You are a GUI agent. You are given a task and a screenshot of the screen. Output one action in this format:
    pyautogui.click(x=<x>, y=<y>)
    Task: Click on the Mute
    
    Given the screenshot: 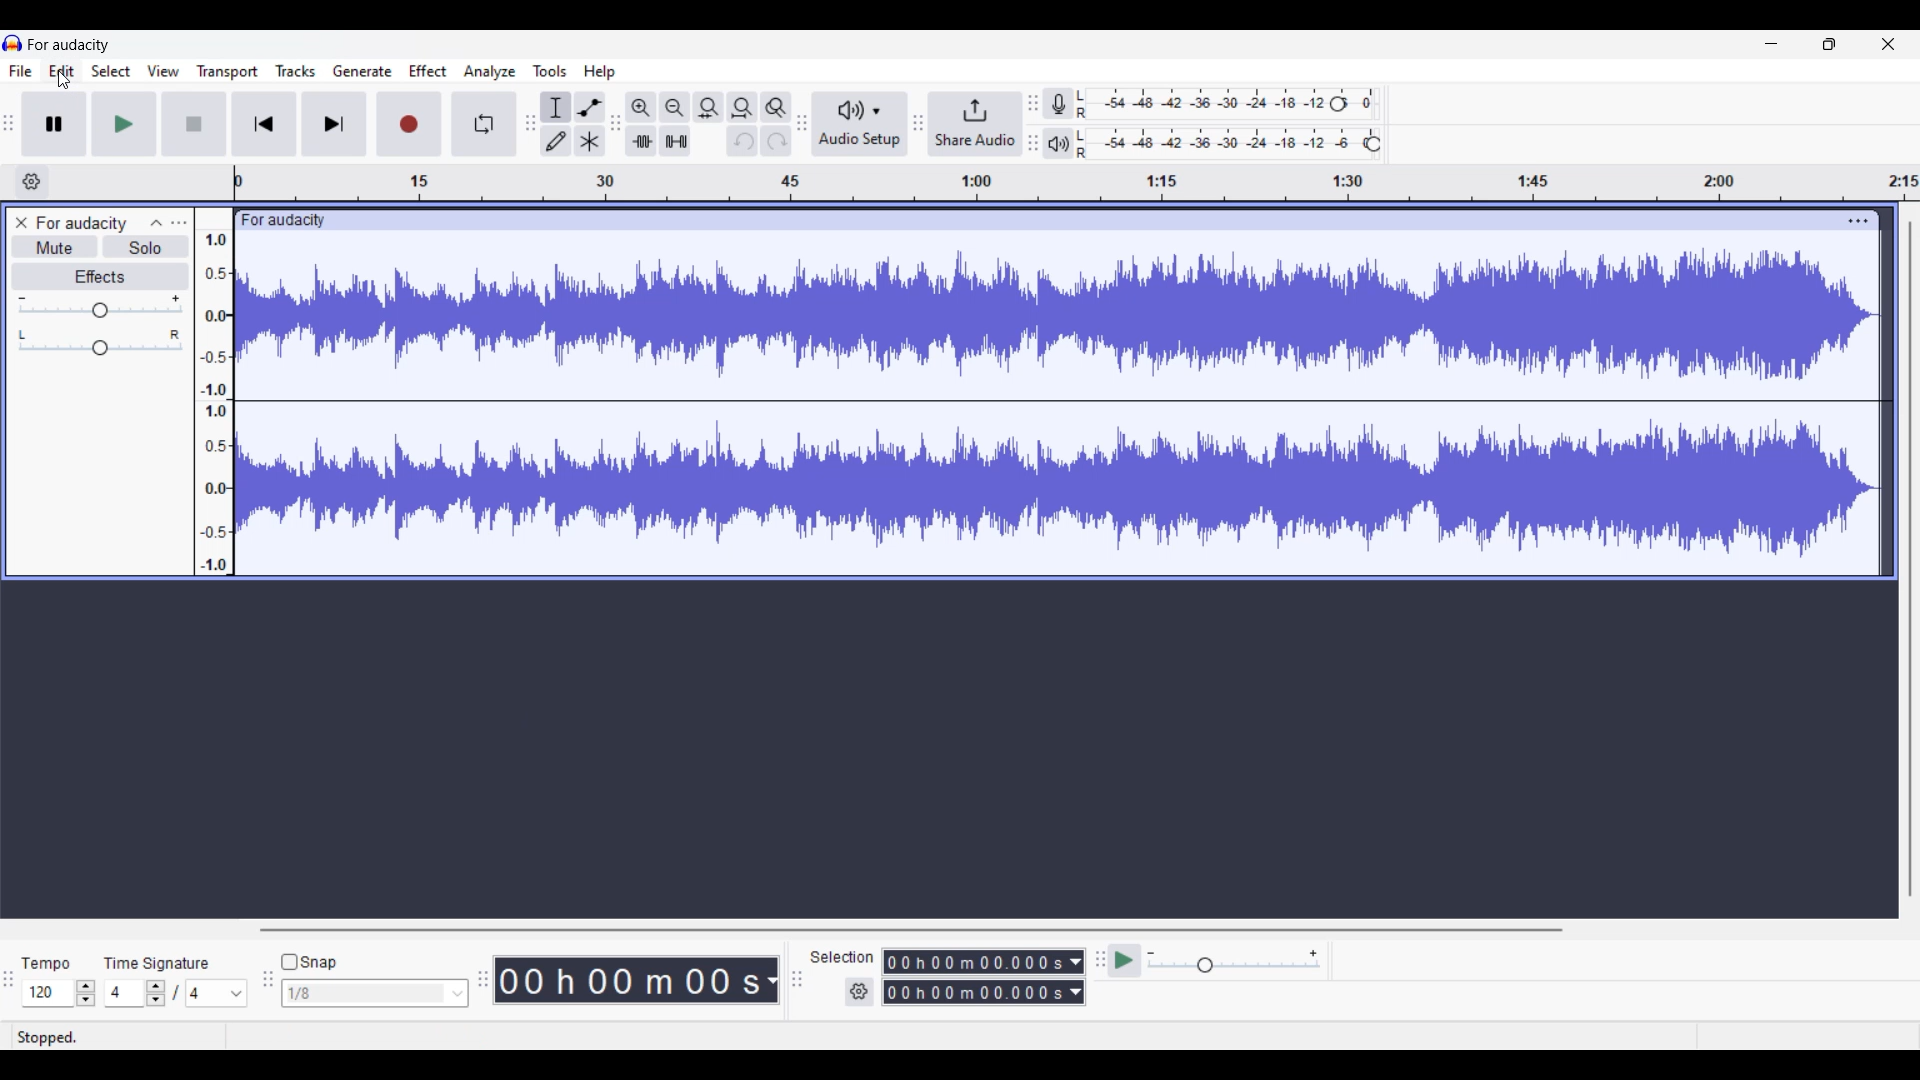 What is the action you would take?
    pyautogui.click(x=56, y=246)
    